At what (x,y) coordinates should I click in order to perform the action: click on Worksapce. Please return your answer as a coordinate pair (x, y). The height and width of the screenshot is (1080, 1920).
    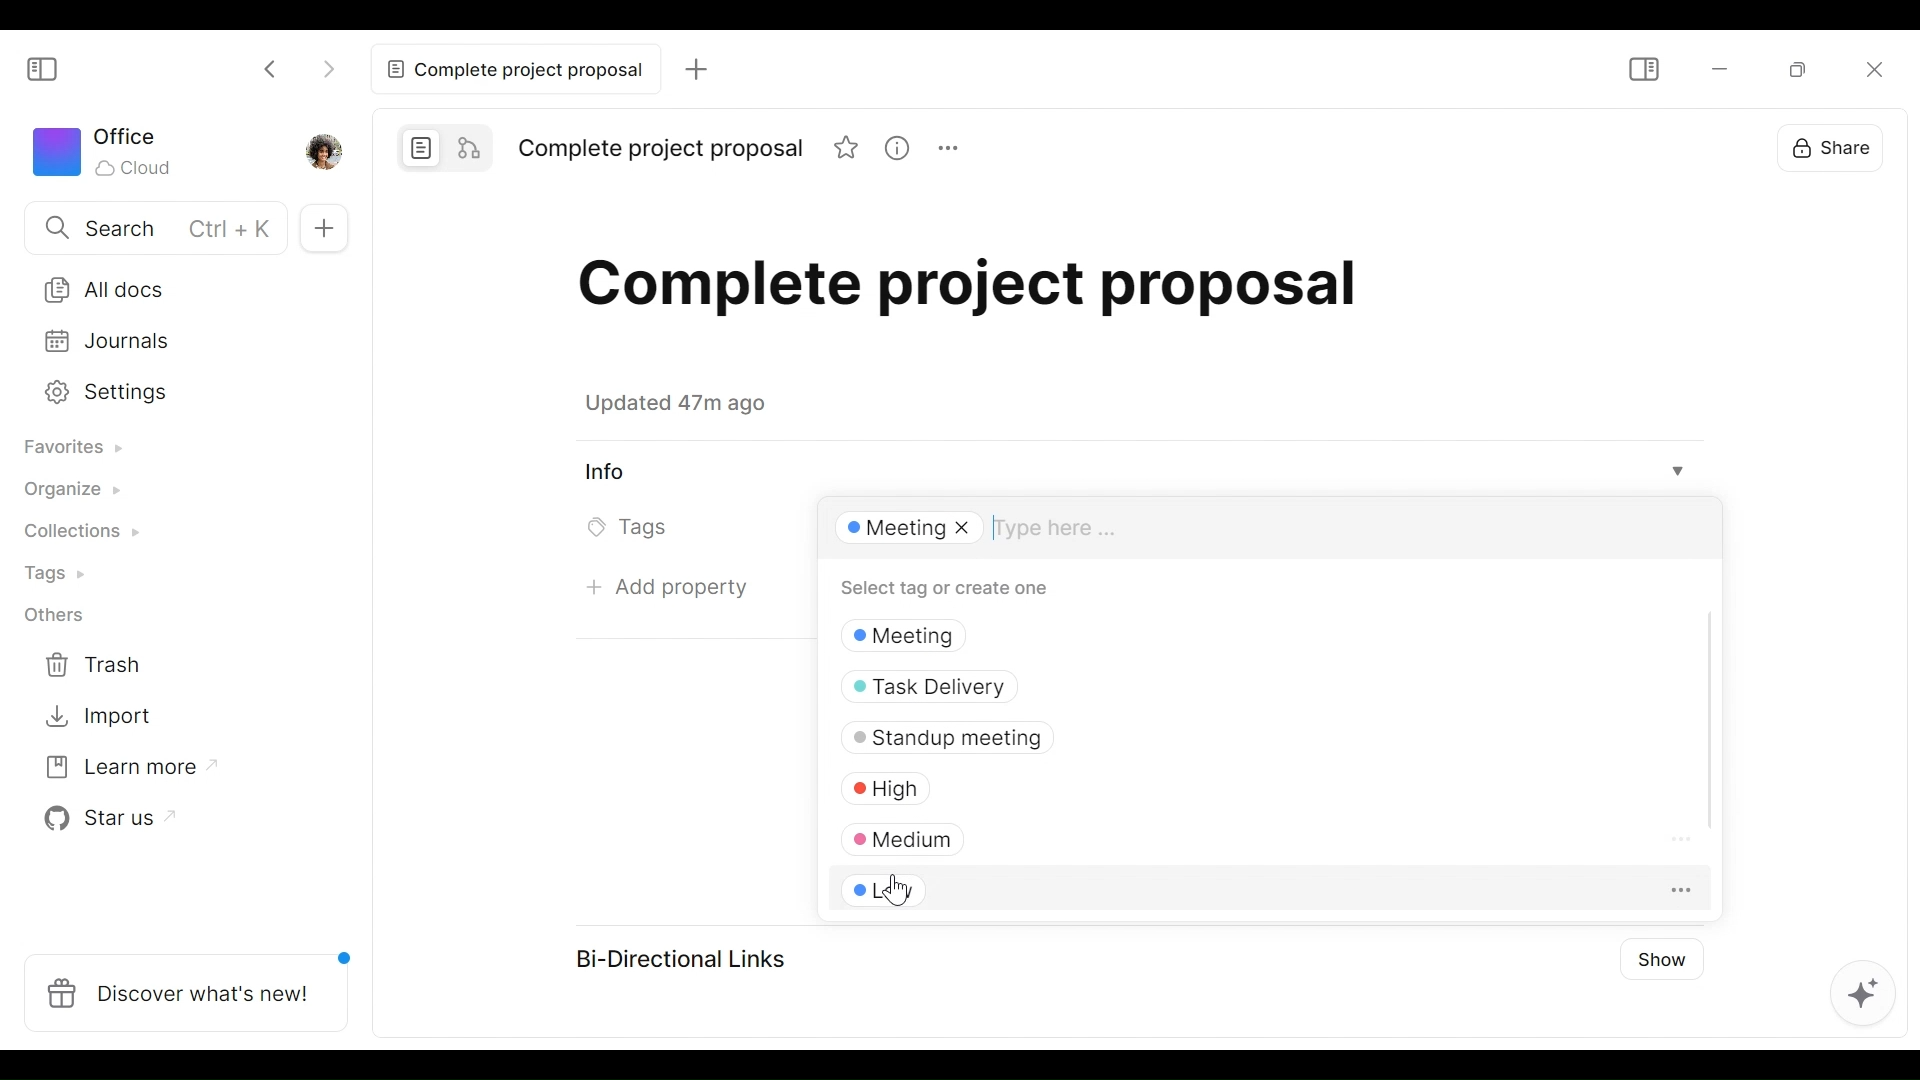
    Looking at the image, I should click on (112, 154).